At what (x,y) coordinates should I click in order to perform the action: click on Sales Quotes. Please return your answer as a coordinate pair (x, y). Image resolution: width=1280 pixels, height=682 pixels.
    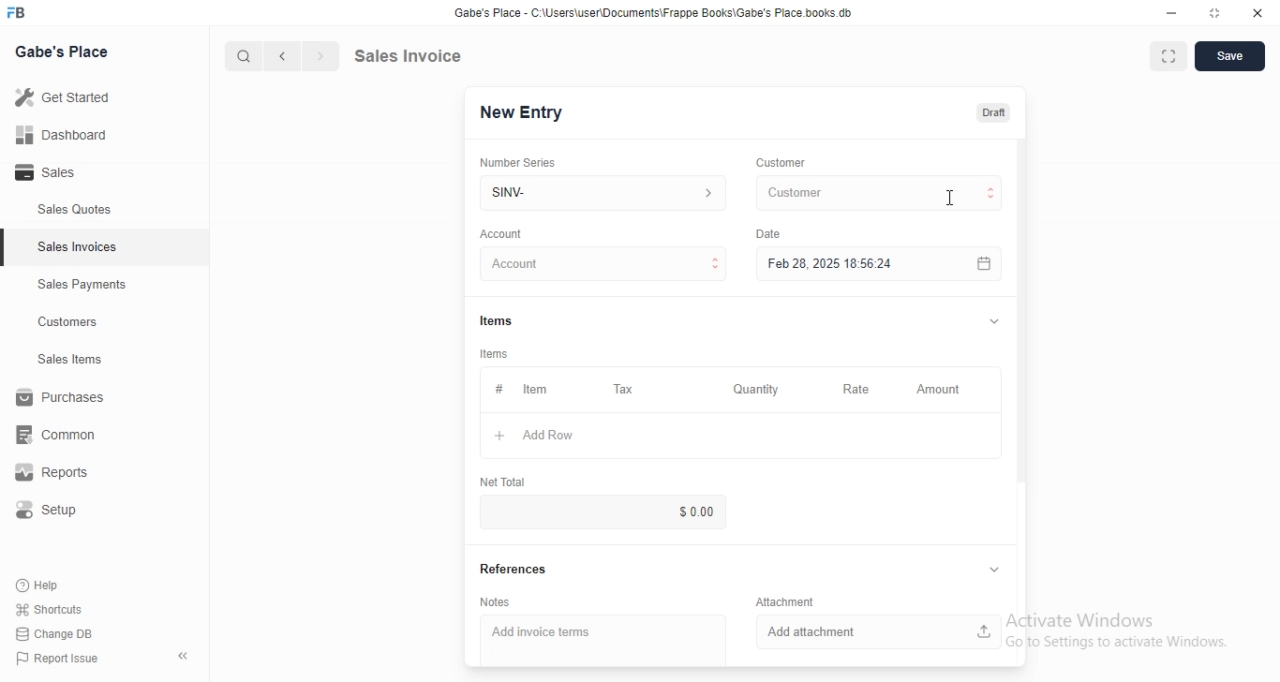
    Looking at the image, I should click on (64, 210).